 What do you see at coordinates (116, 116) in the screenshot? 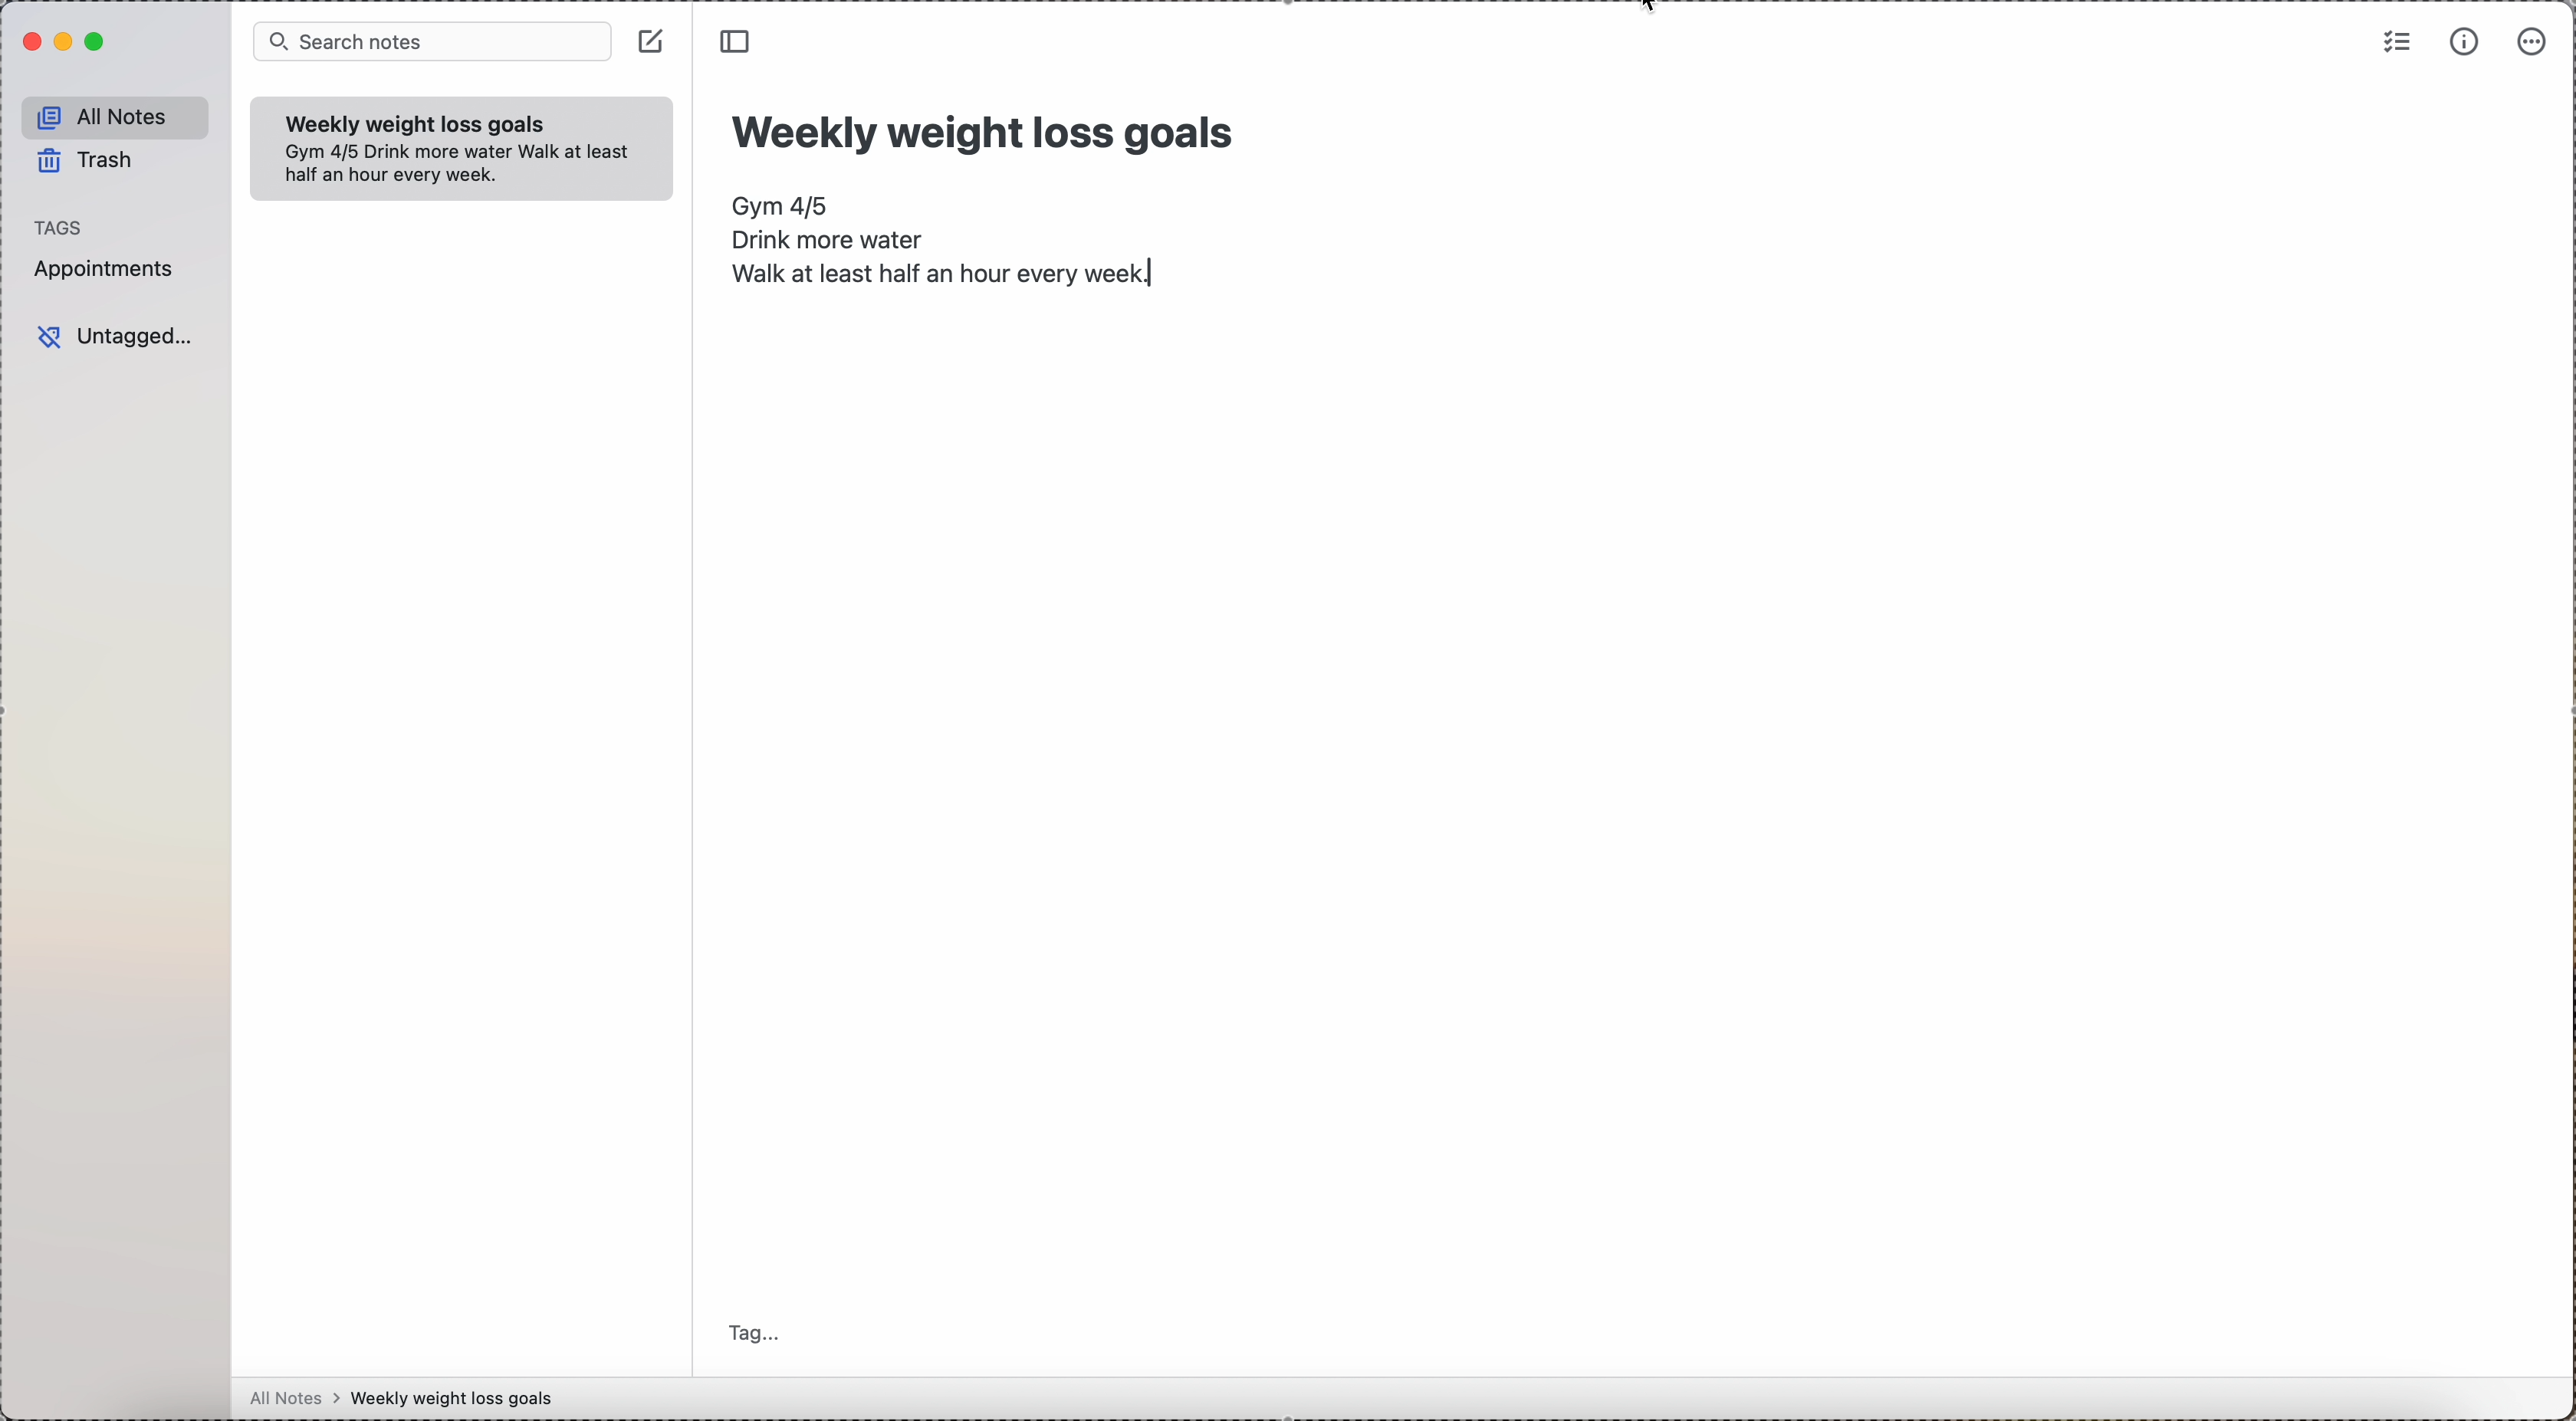
I see `all notes` at bounding box center [116, 116].